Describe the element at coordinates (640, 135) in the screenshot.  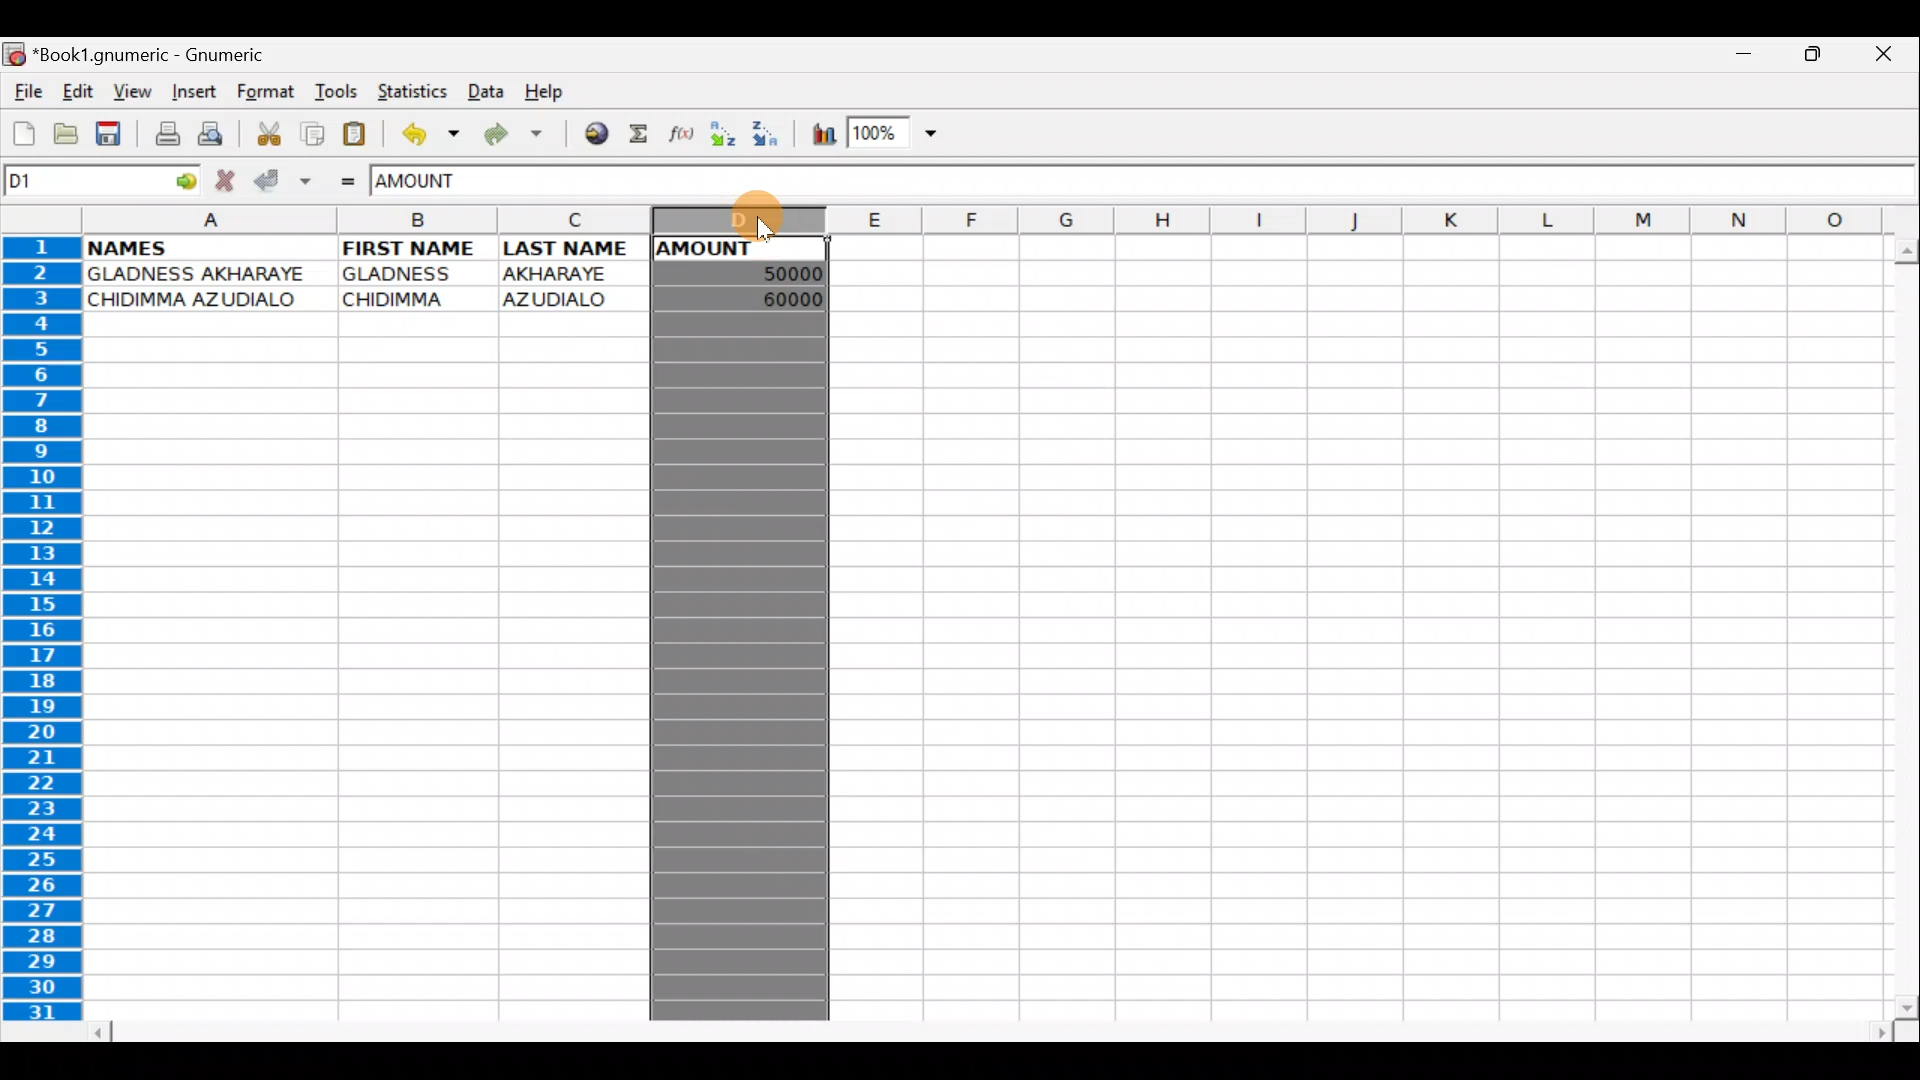
I see `Sum in the current cell` at that location.